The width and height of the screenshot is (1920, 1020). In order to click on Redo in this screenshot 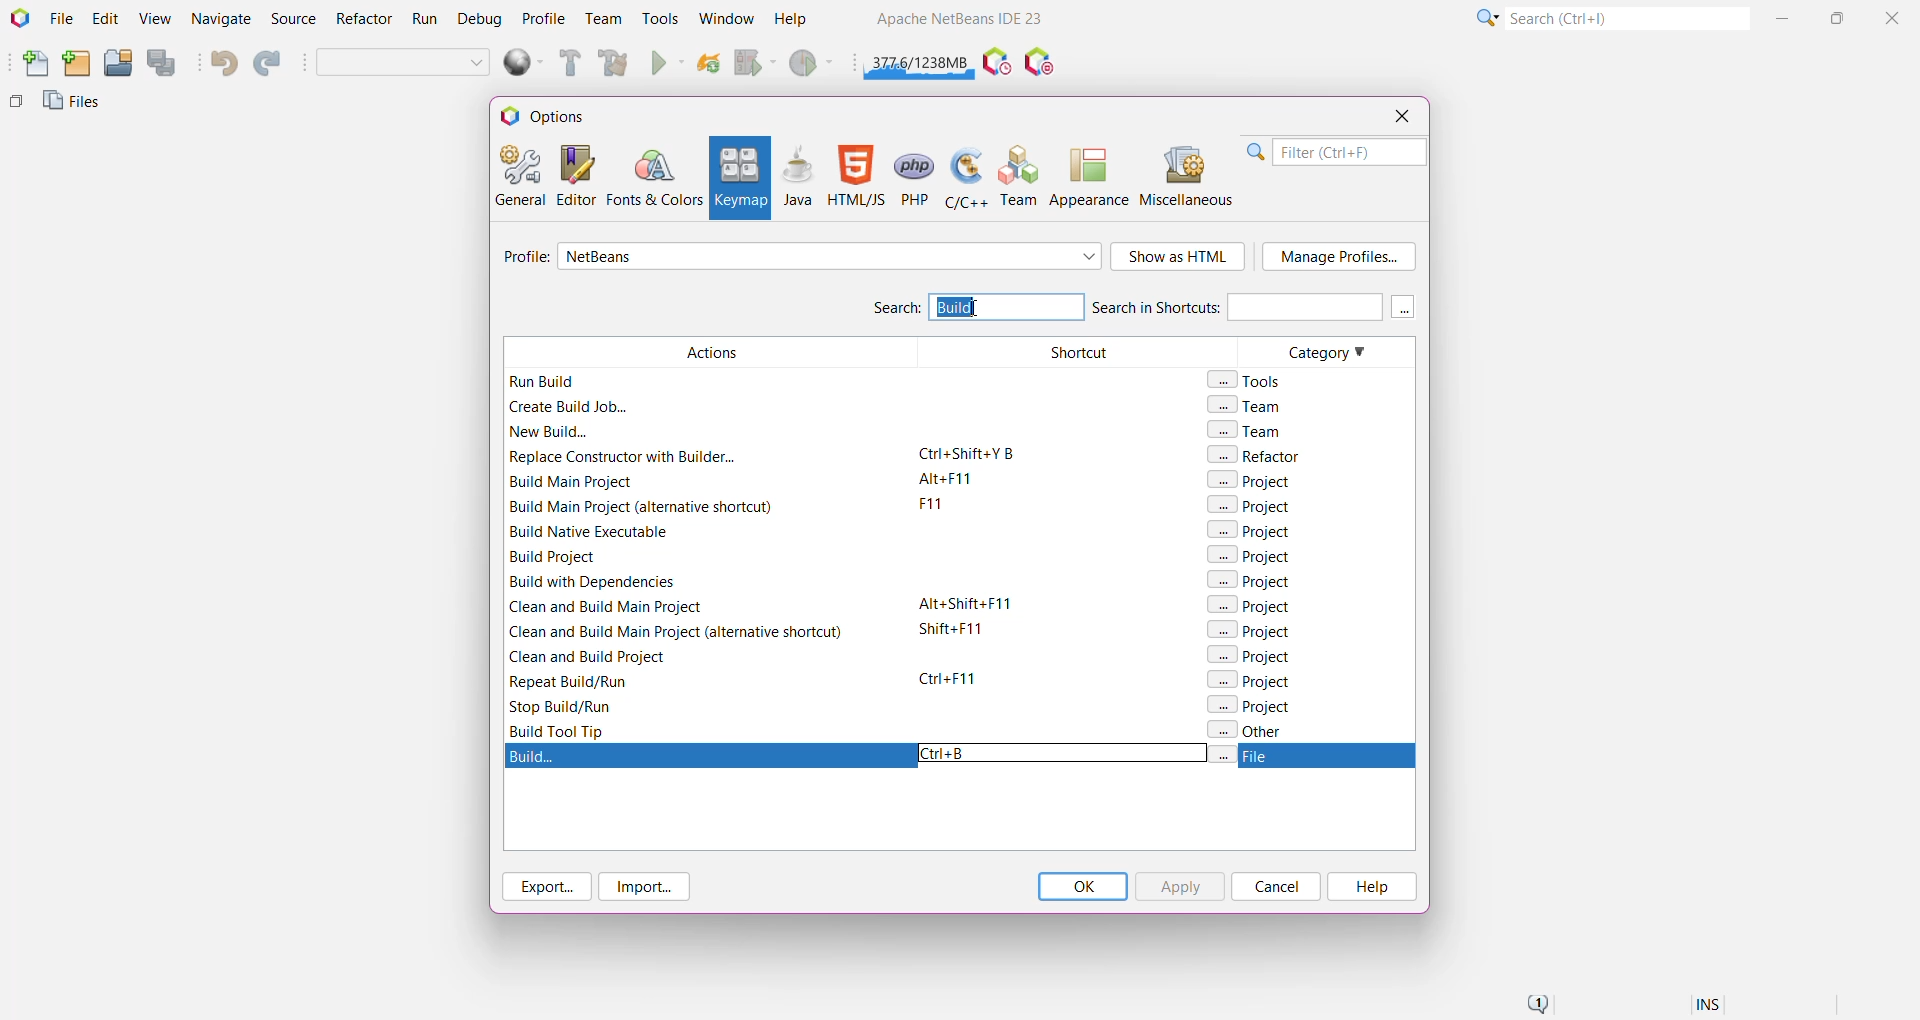, I will do `click(270, 64)`.